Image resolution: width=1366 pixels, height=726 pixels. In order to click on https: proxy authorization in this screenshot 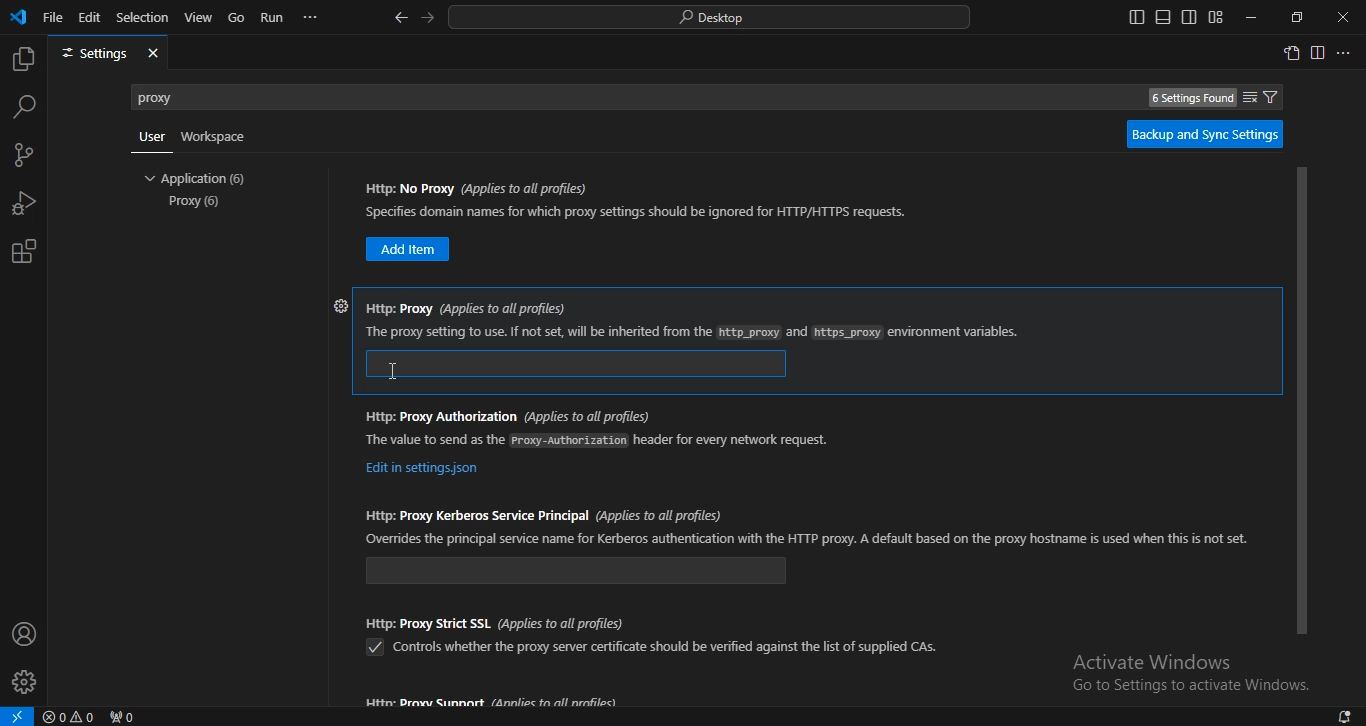, I will do `click(599, 439)`.